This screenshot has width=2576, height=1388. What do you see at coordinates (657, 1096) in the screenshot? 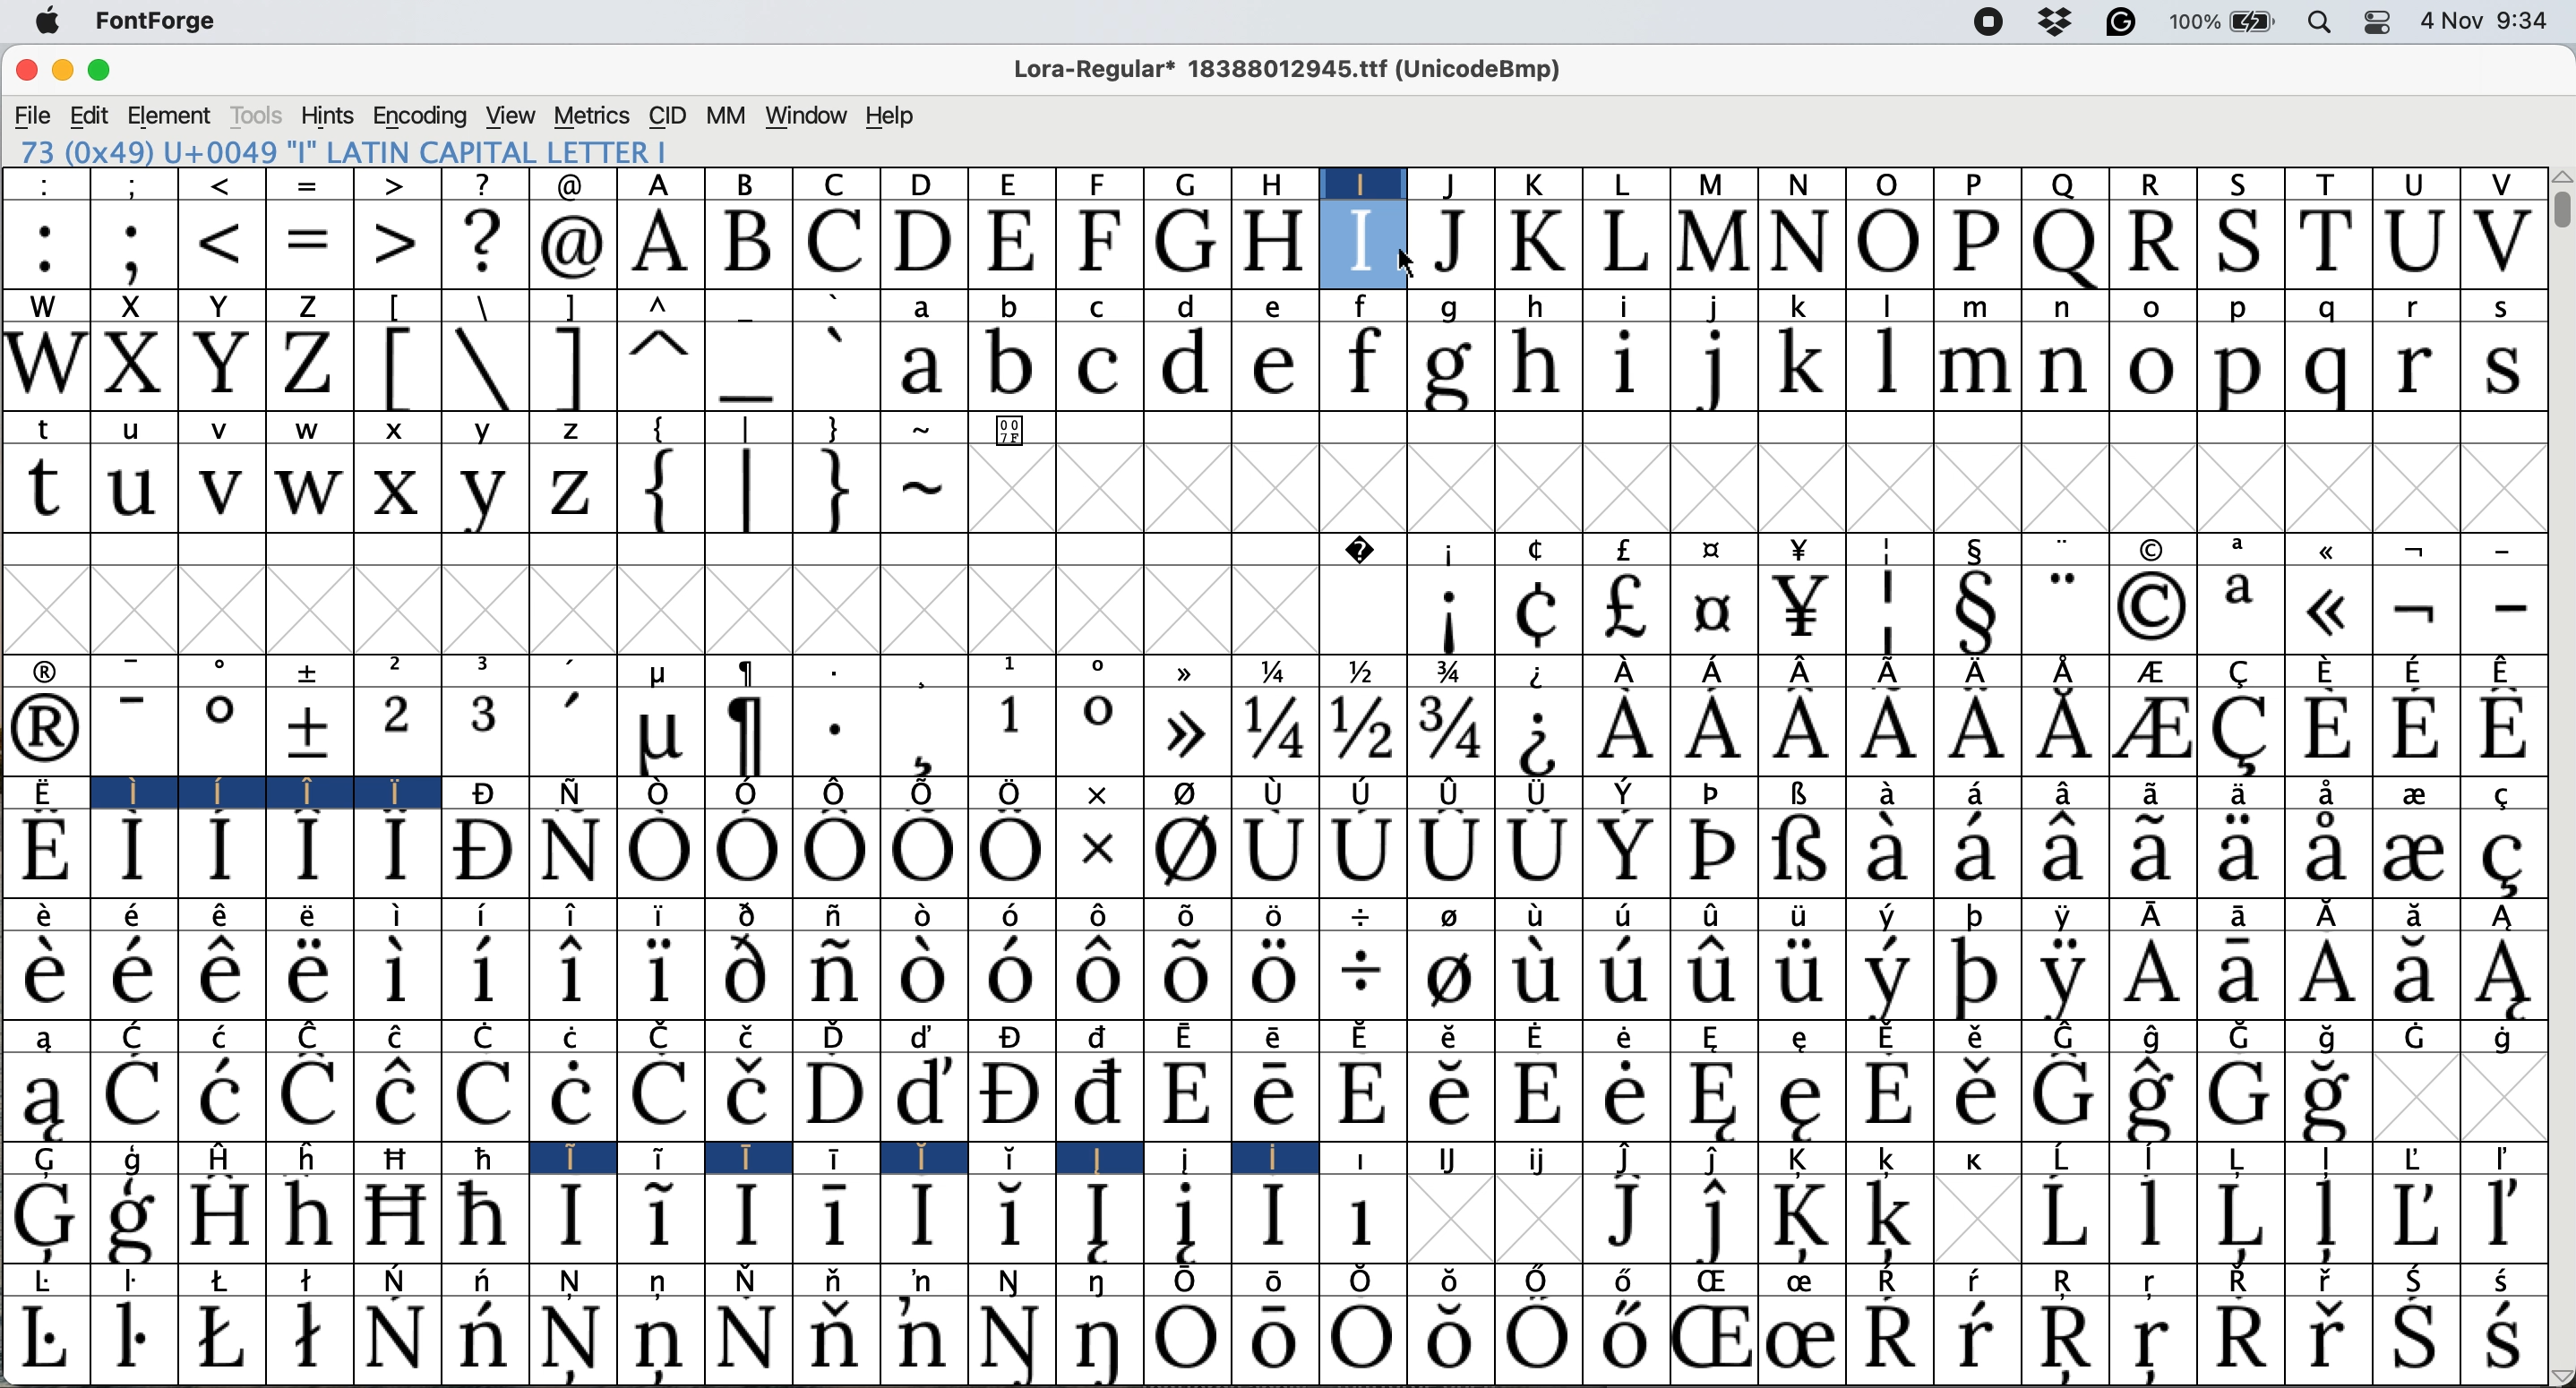
I see `Symbol` at bounding box center [657, 1096].